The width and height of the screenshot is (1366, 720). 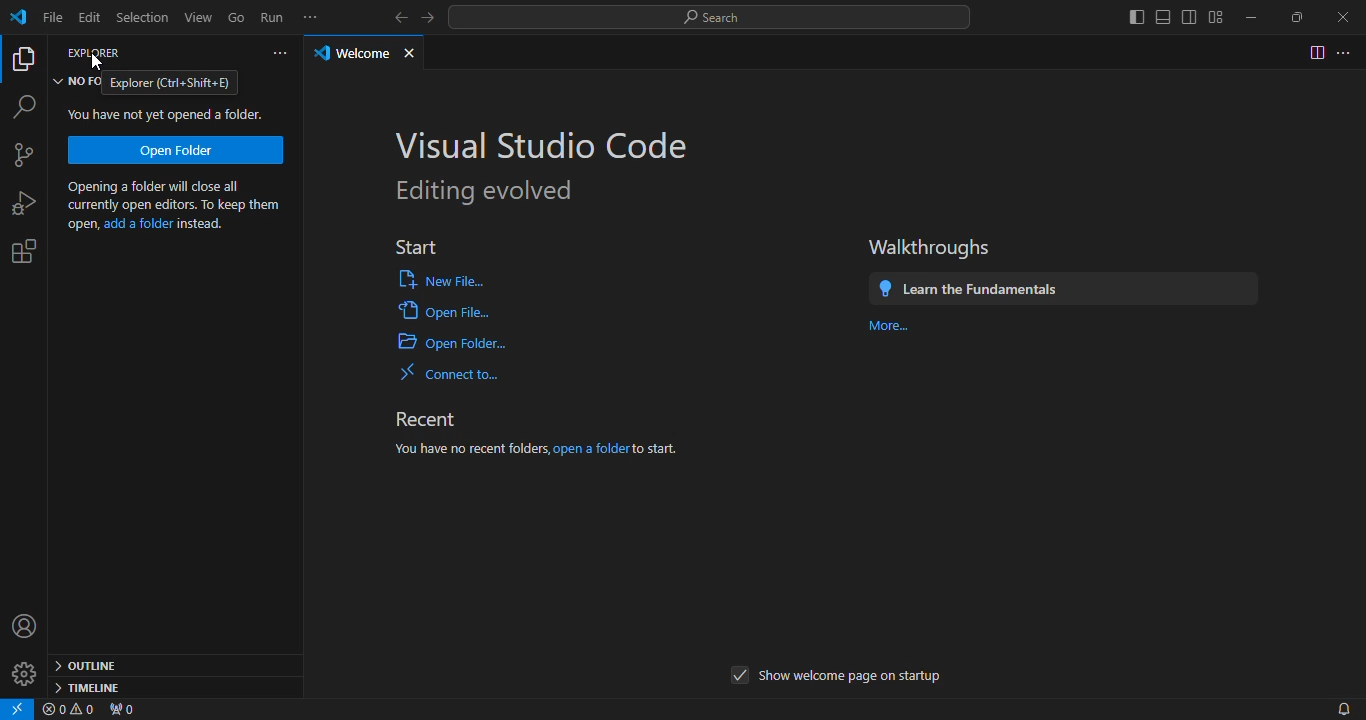 What do you see at coordinates (96, 56) in the screenshot?
I see `Explorer` at bounding box center [96, 56].